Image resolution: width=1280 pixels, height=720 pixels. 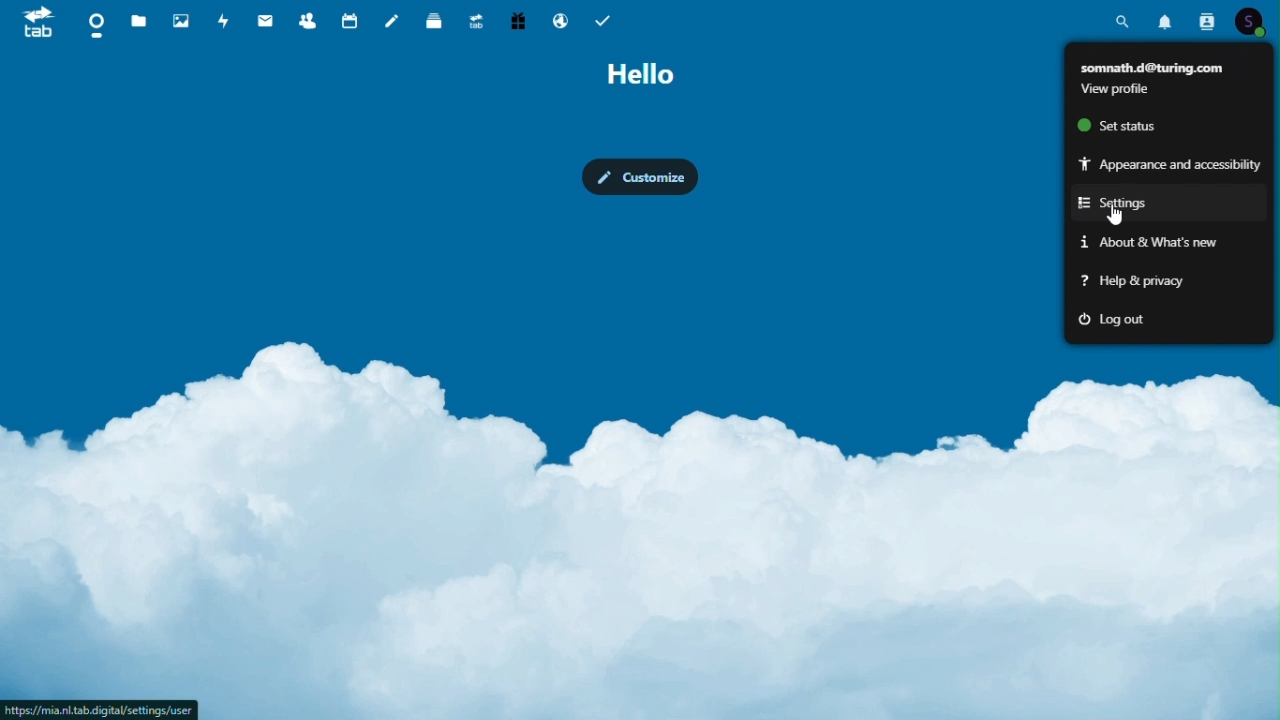 I want to click on Search, so click(x=1122, y=20).